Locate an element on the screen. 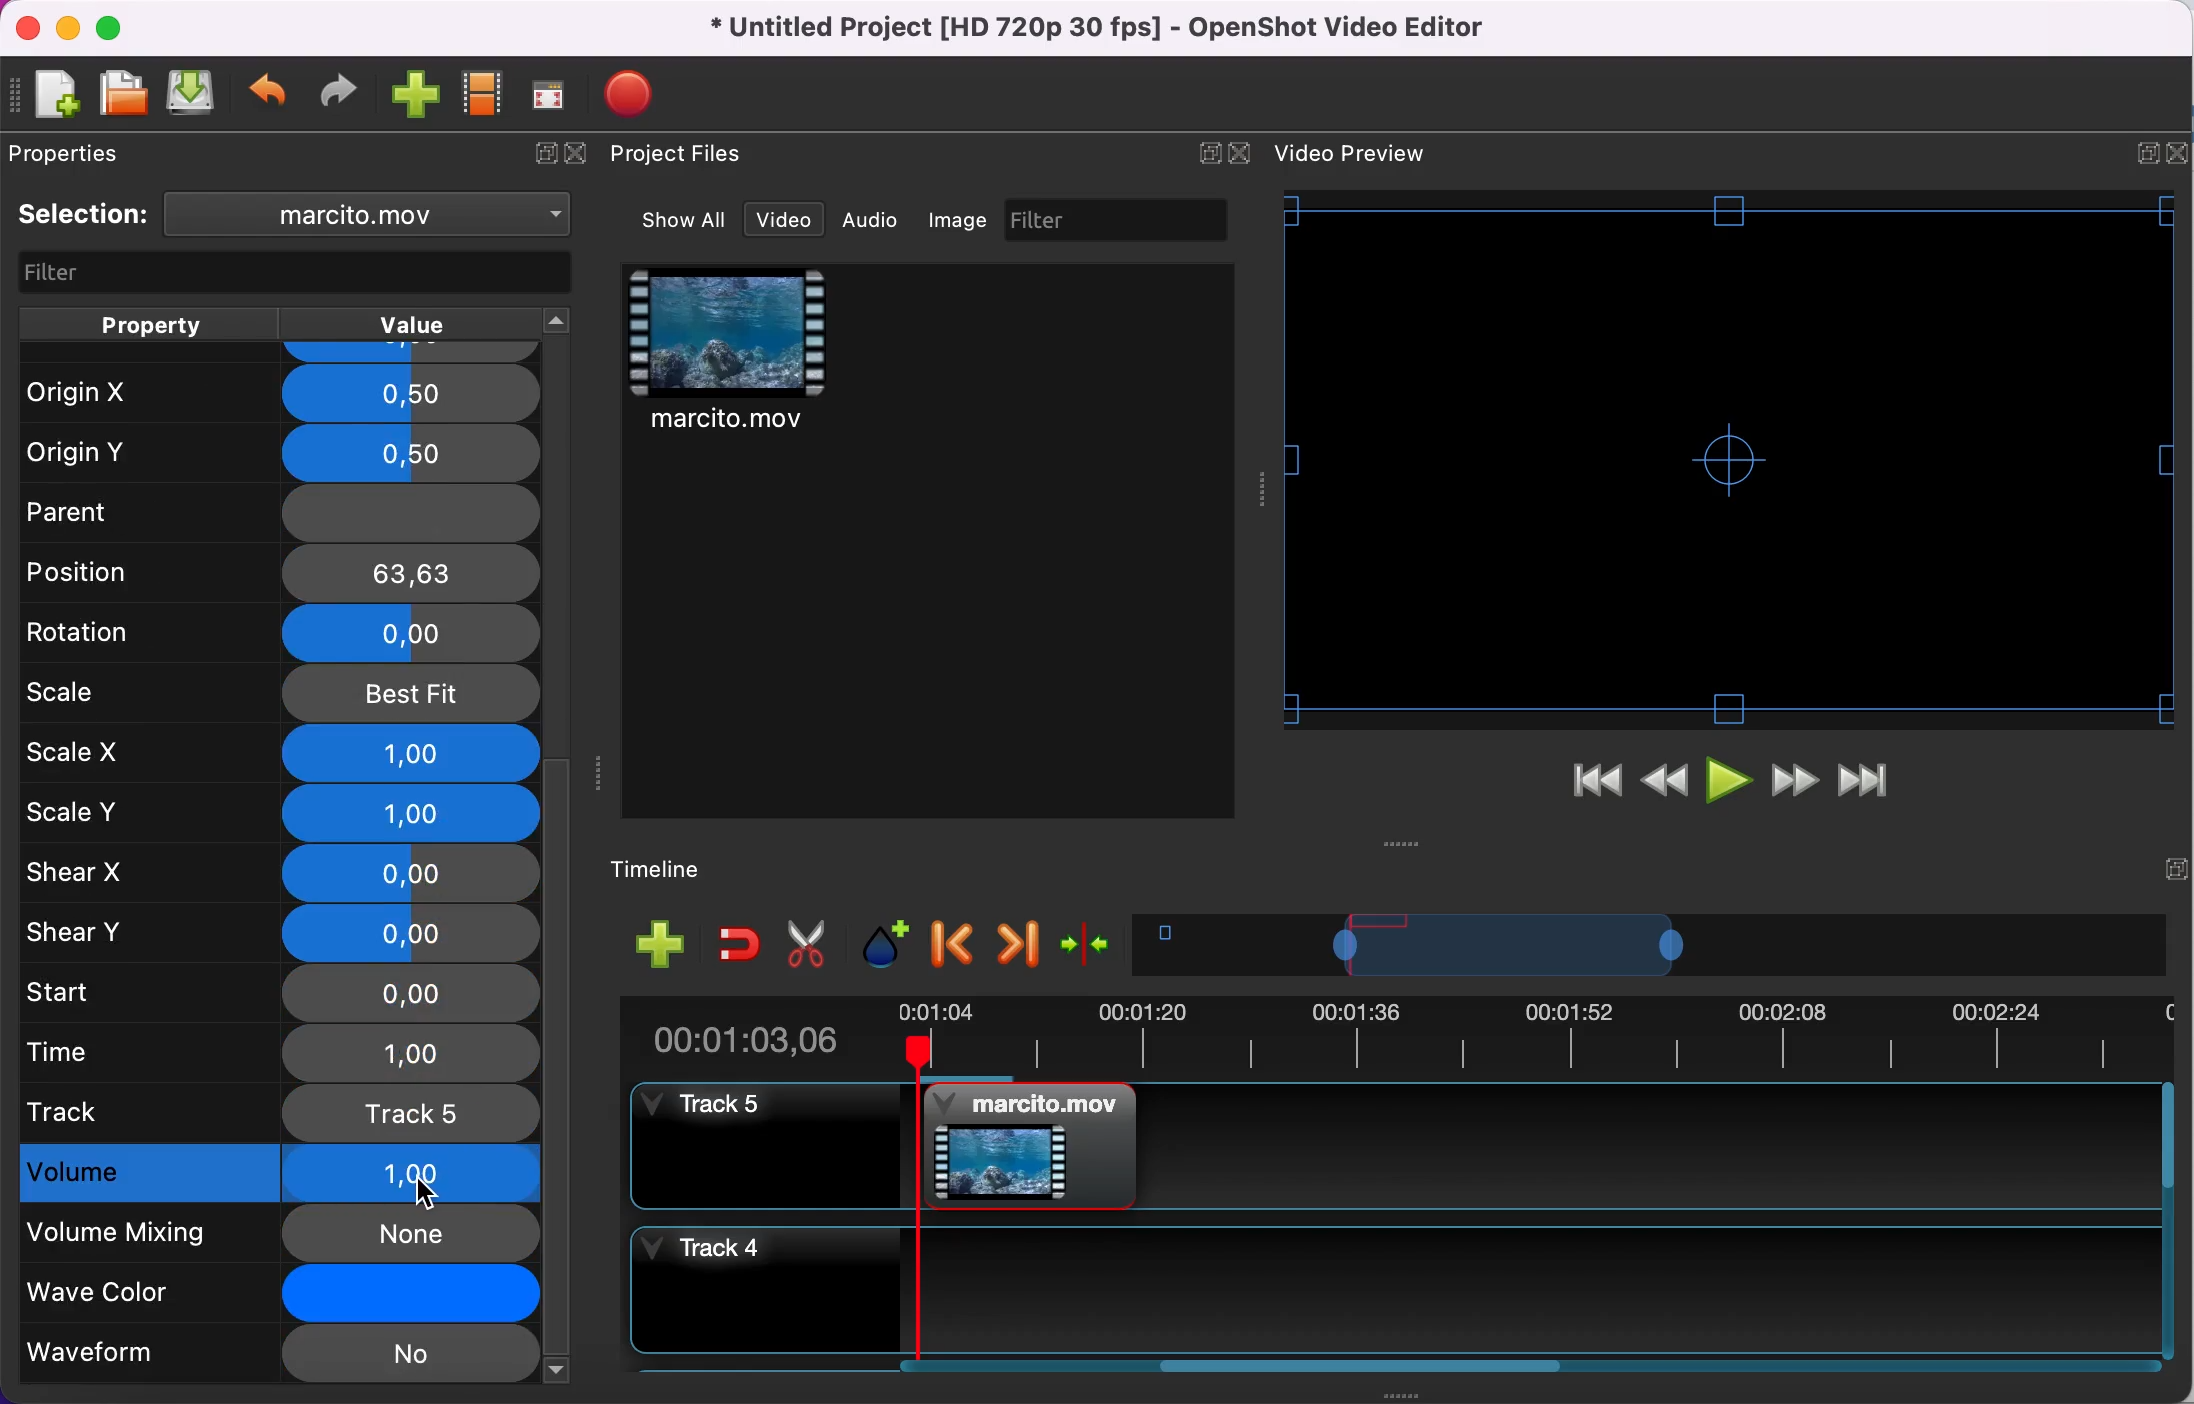 The height and width of the screenshot is (1404, 2194). filter is located at coordinates (1119, 219).